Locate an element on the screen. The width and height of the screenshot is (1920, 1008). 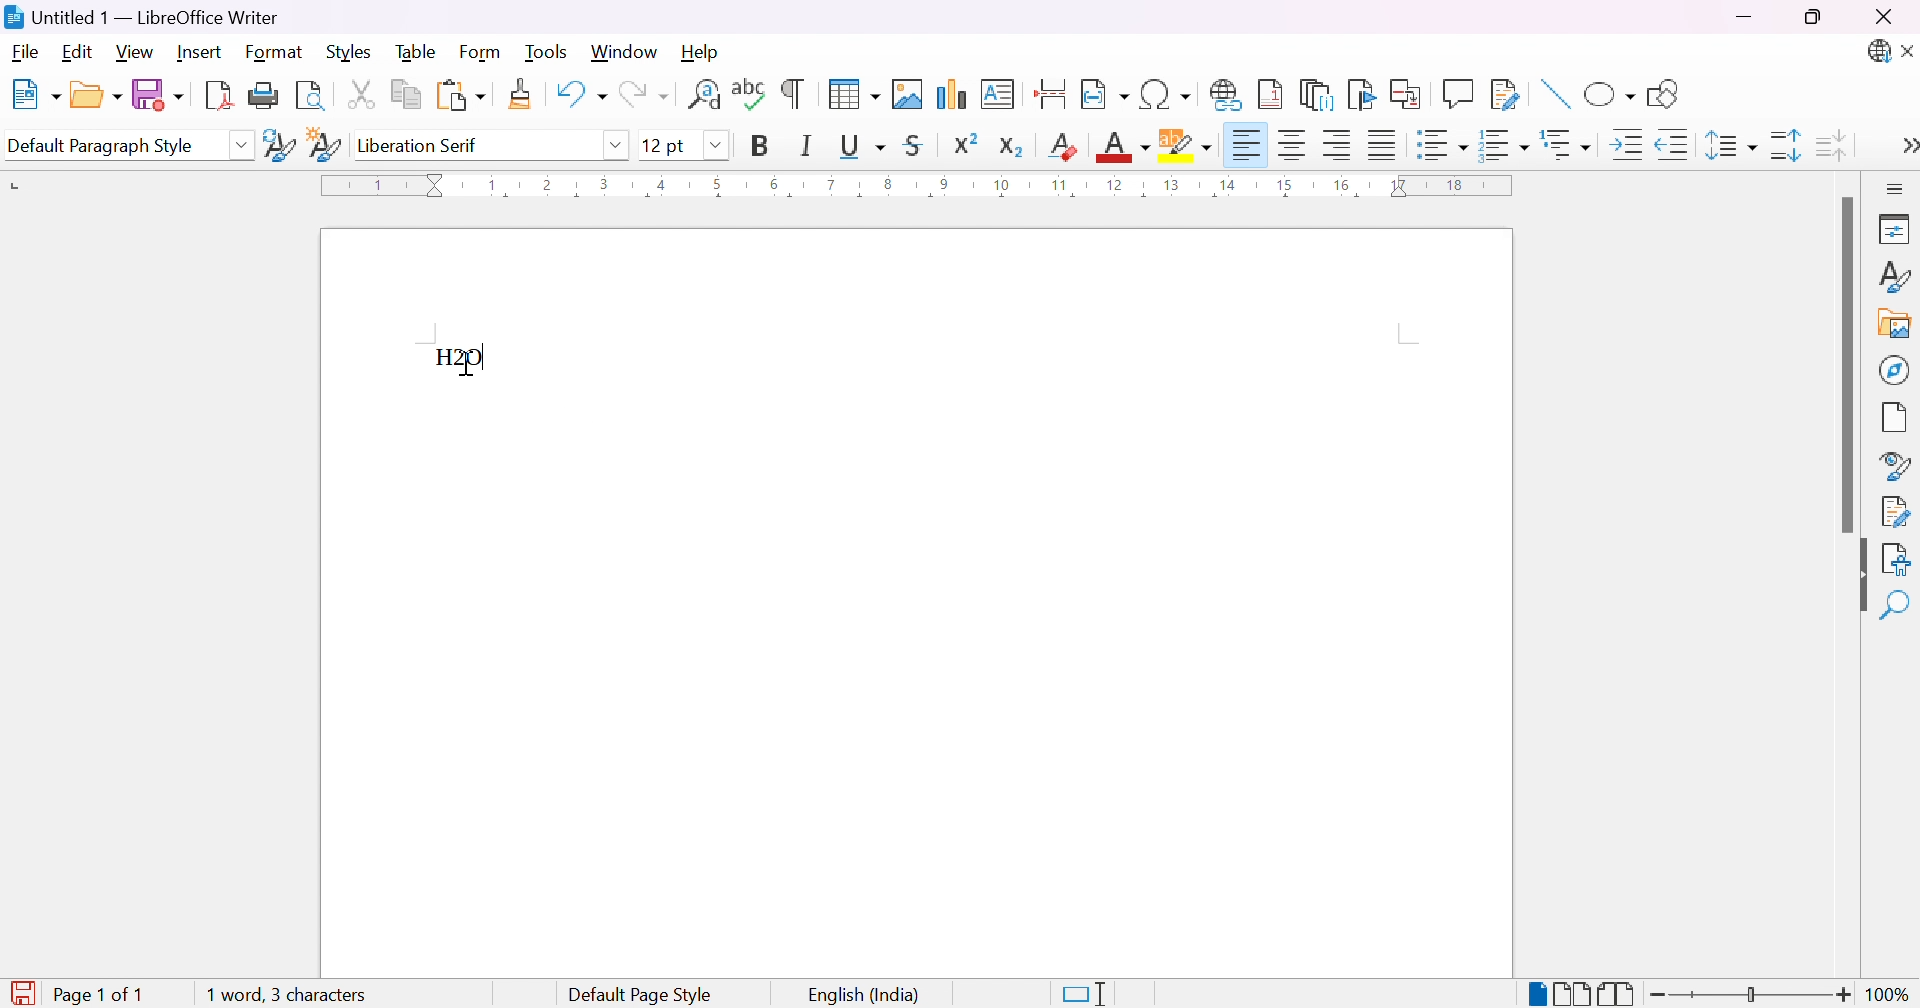
 is located at coordinates (706, 96).